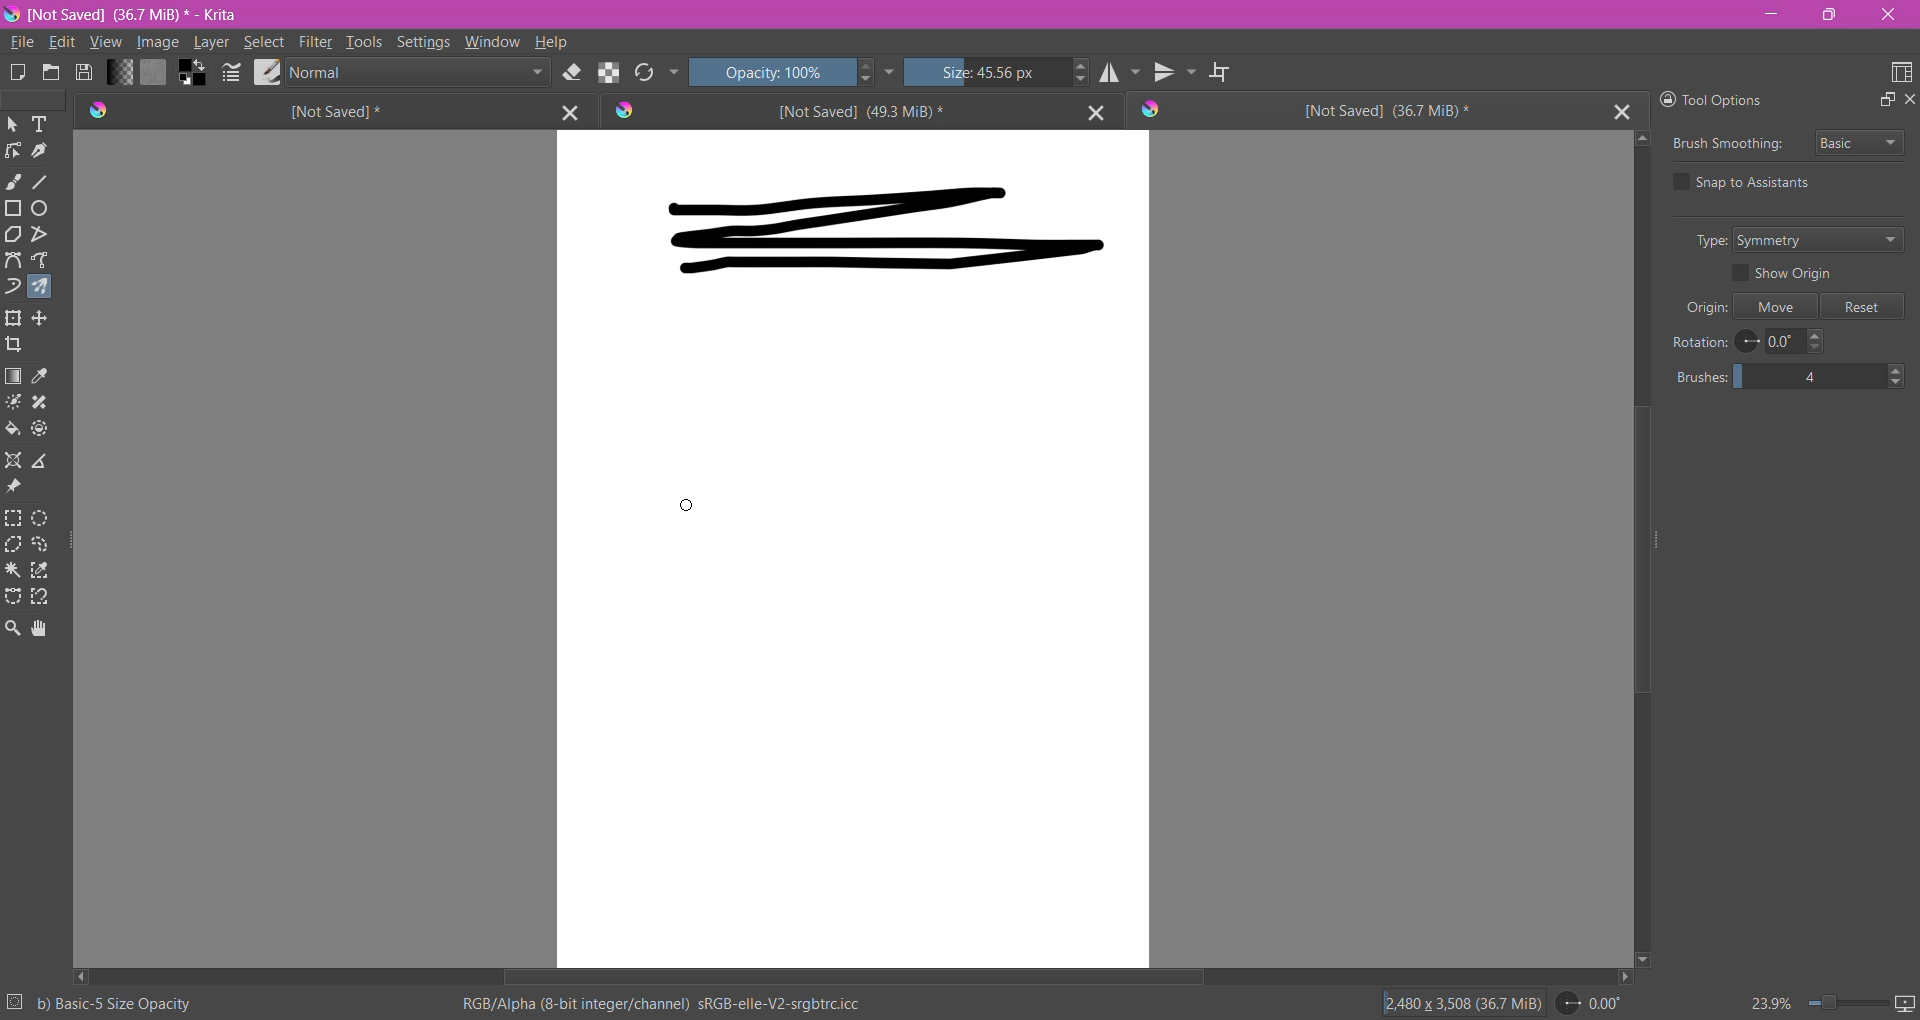 The width and height of the screenshot is (1920, 1020). What do you see at coordinates (20, 43) in the screenshot?
I see `File` at bounding box center [20, 43].